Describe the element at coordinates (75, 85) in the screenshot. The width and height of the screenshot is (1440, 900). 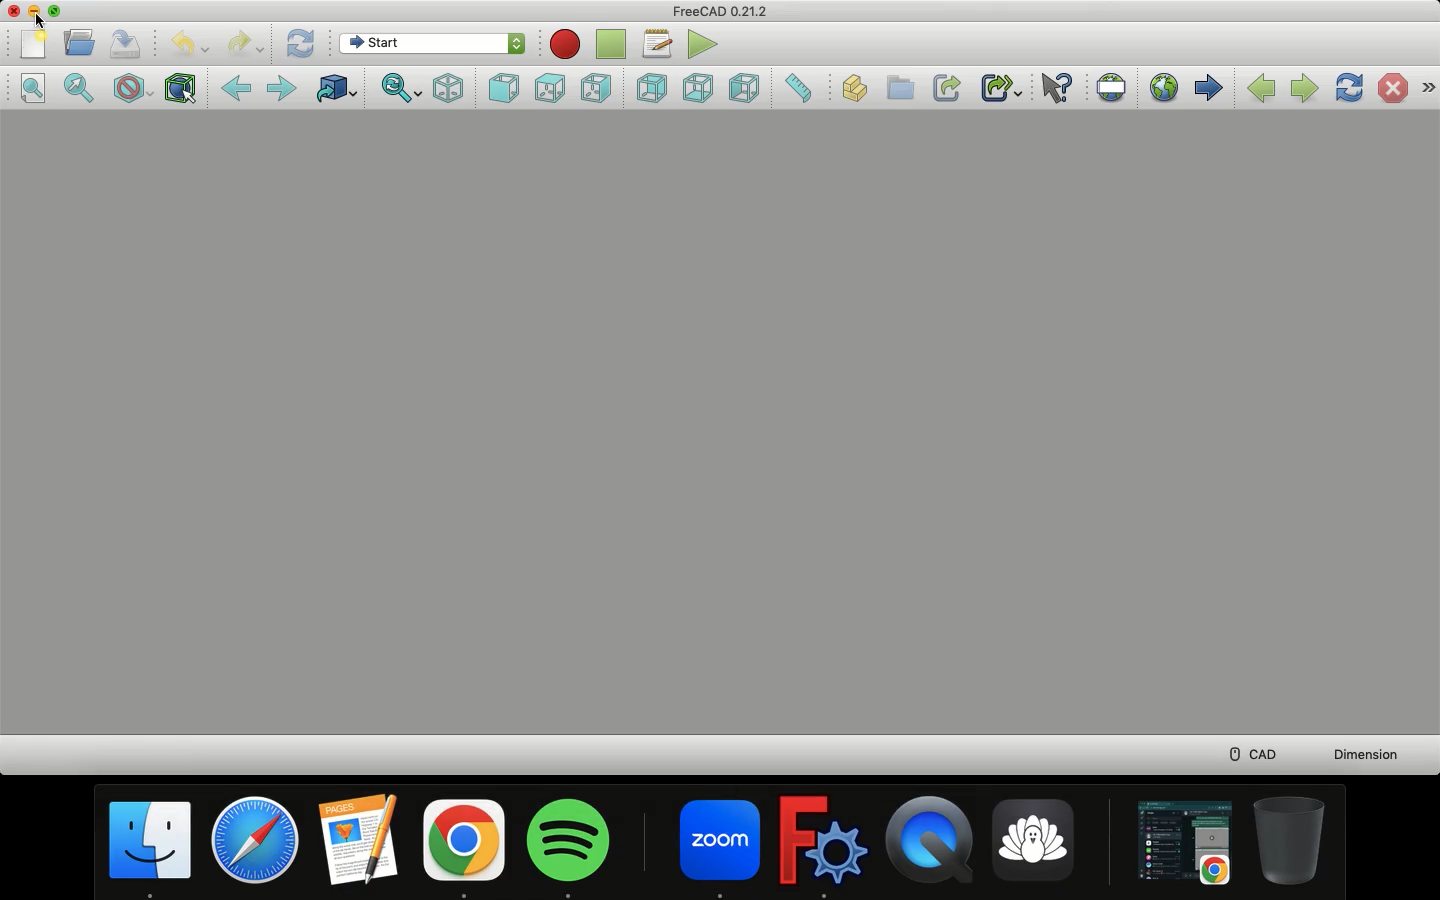
I see `Fit selection` at that location.